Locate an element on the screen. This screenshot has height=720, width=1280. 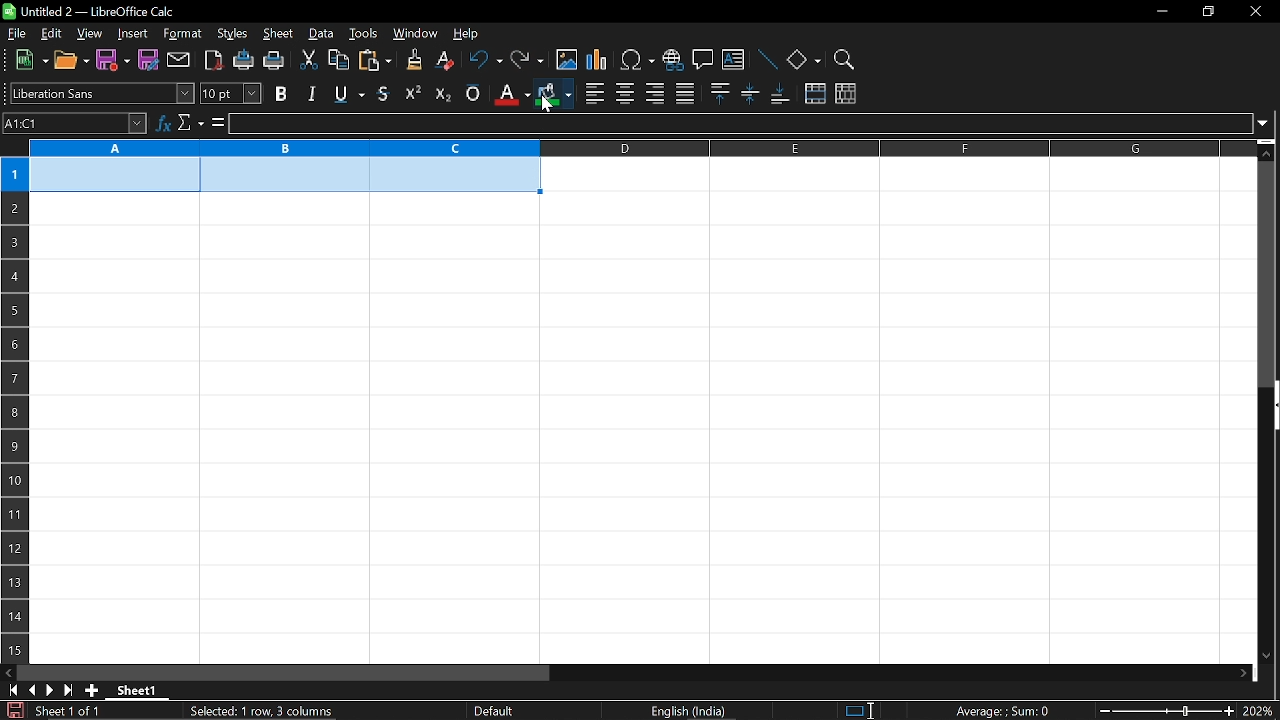
basic shapes is located at coordinates (804, 59).